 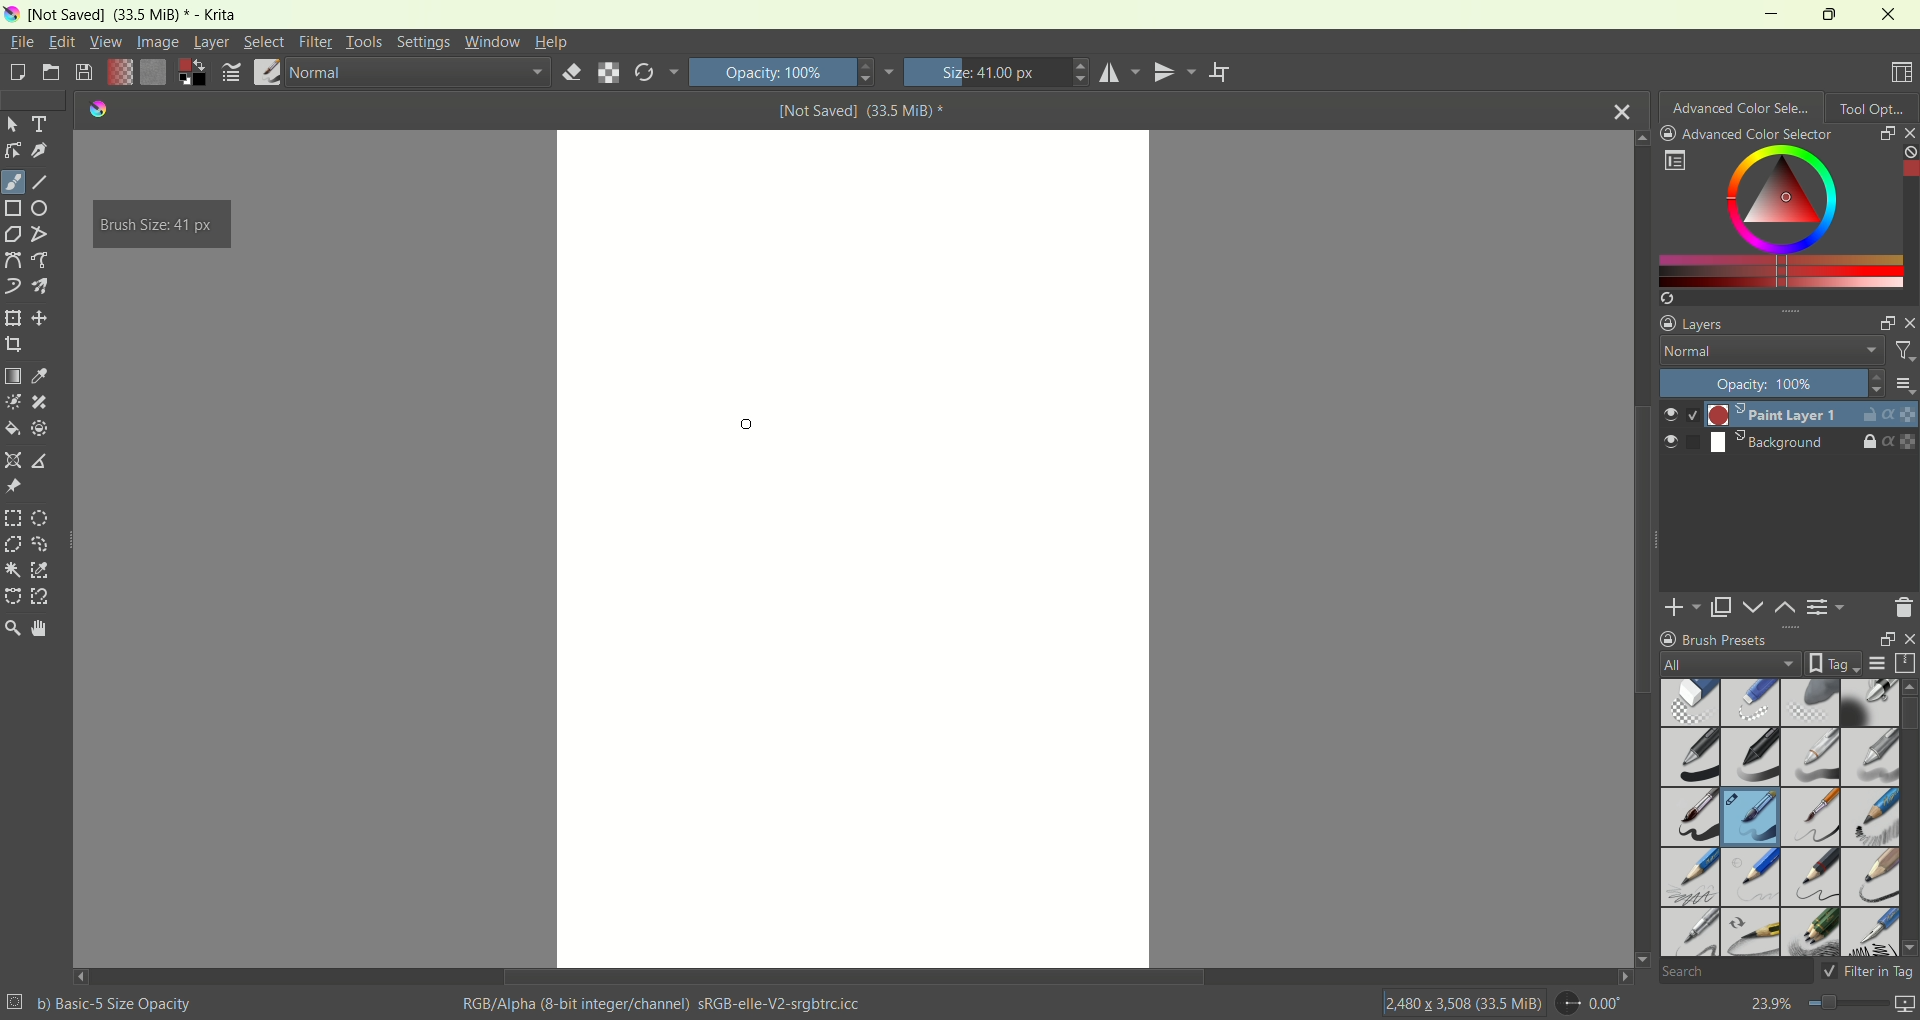 What do you see at coordinates (93, 109) in the screenshot?
I see `logo` at bounding box center [93, 109].